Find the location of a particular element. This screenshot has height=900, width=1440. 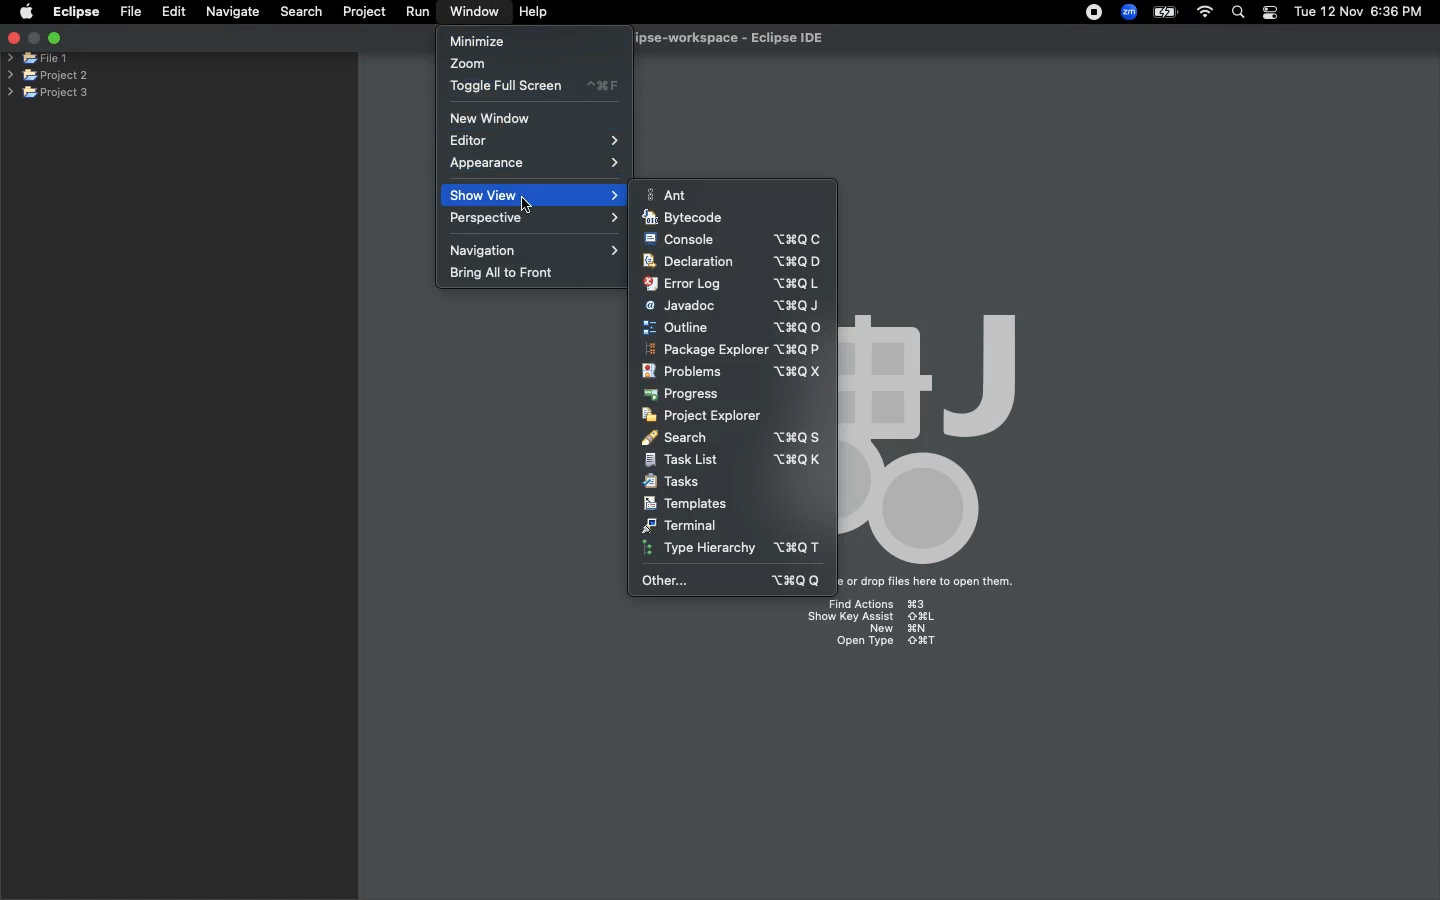

Eclipse IDE is located at coordinates (716, 39).